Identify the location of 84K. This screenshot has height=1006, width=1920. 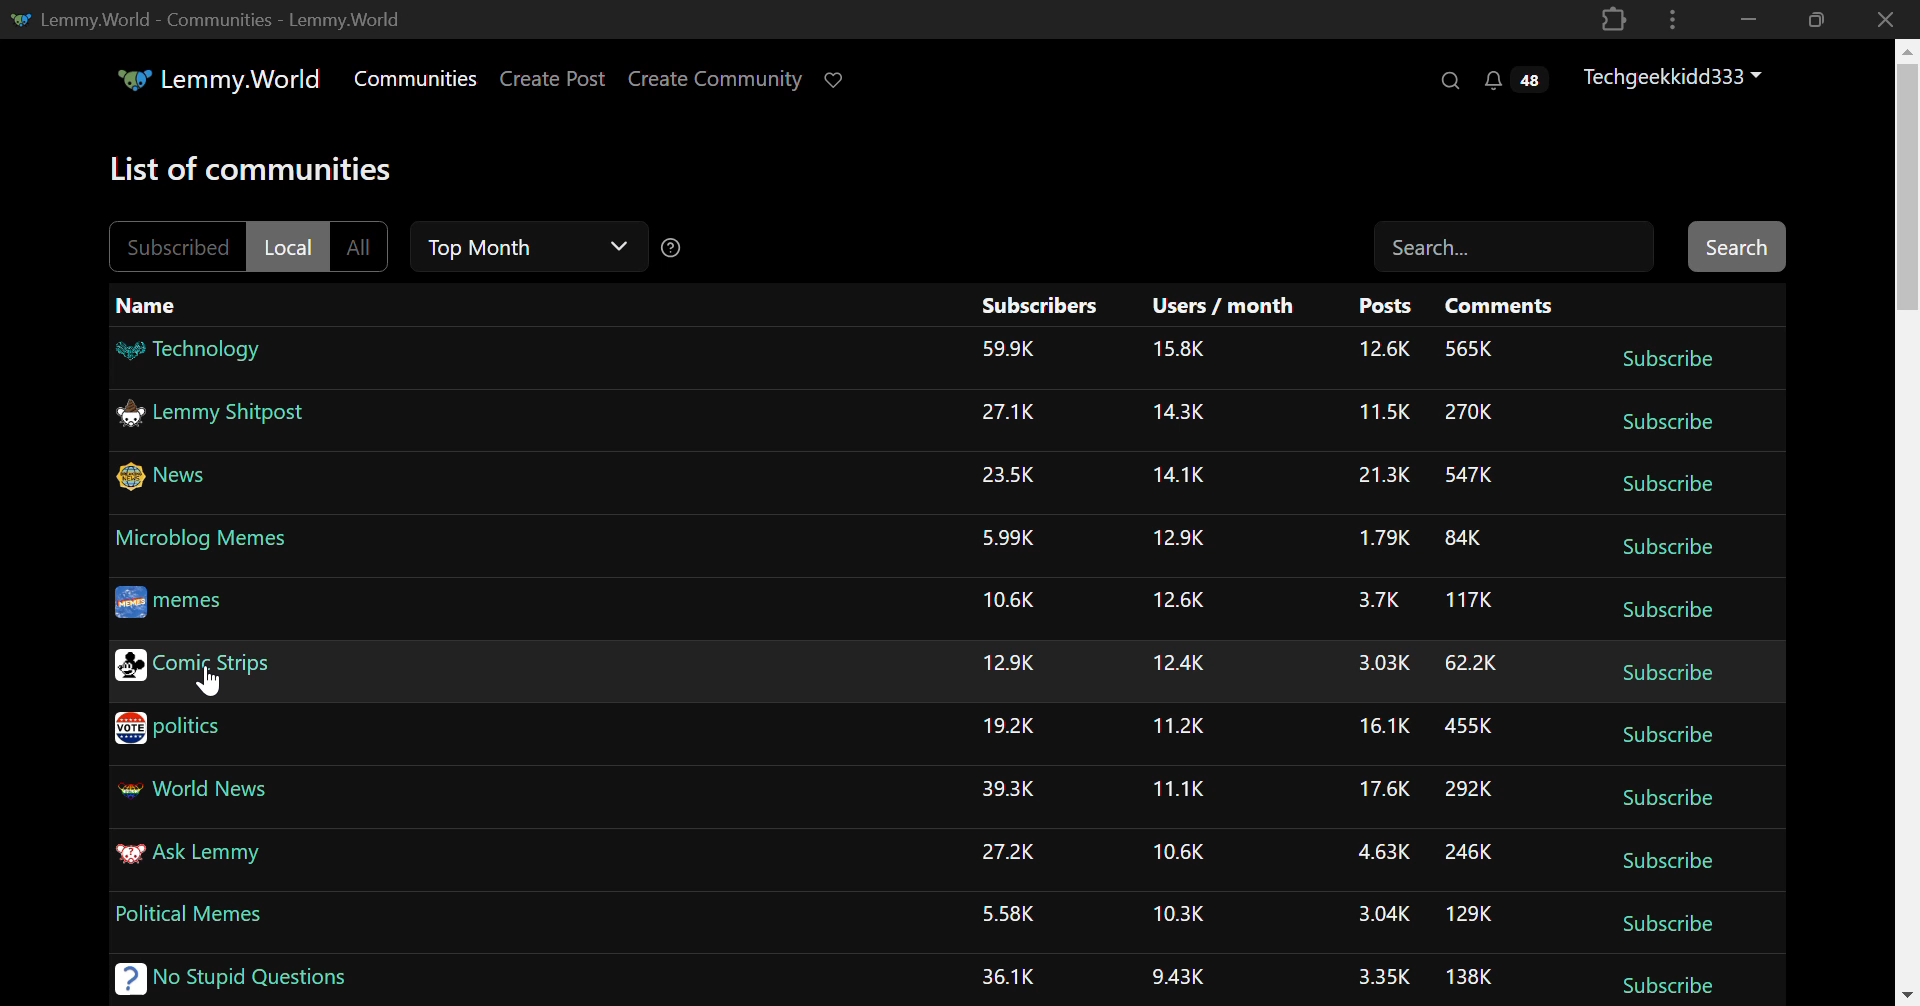
(1468, 540).